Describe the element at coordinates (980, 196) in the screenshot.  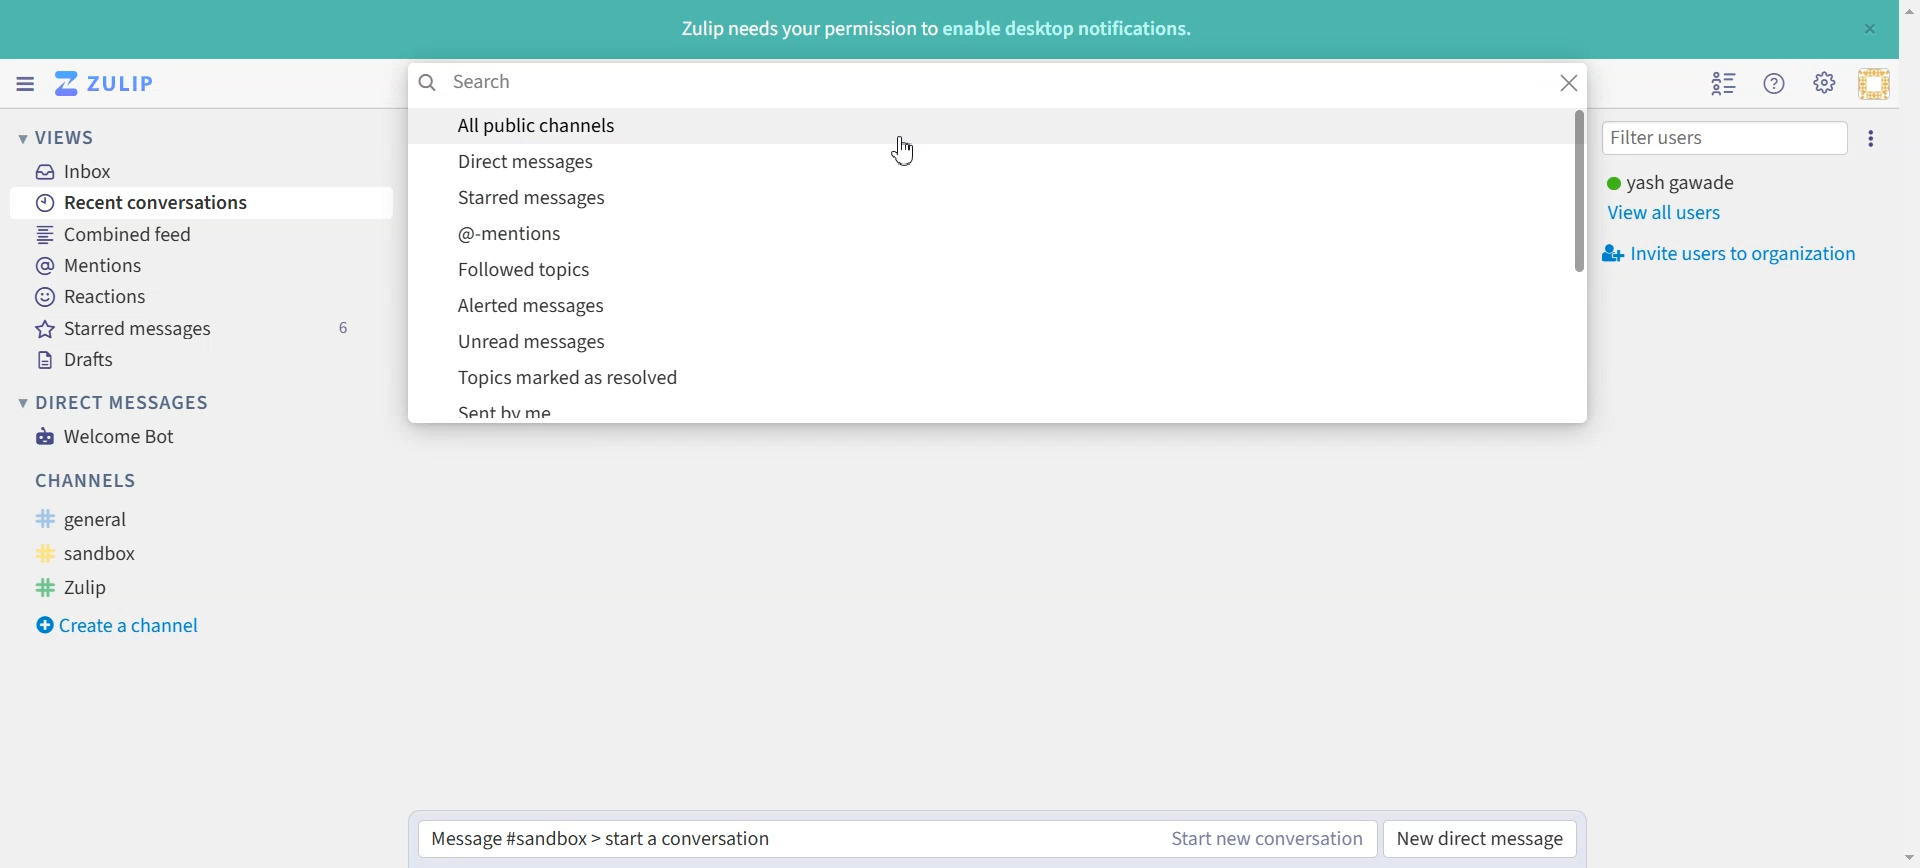
I see `Starred messages` at that location.